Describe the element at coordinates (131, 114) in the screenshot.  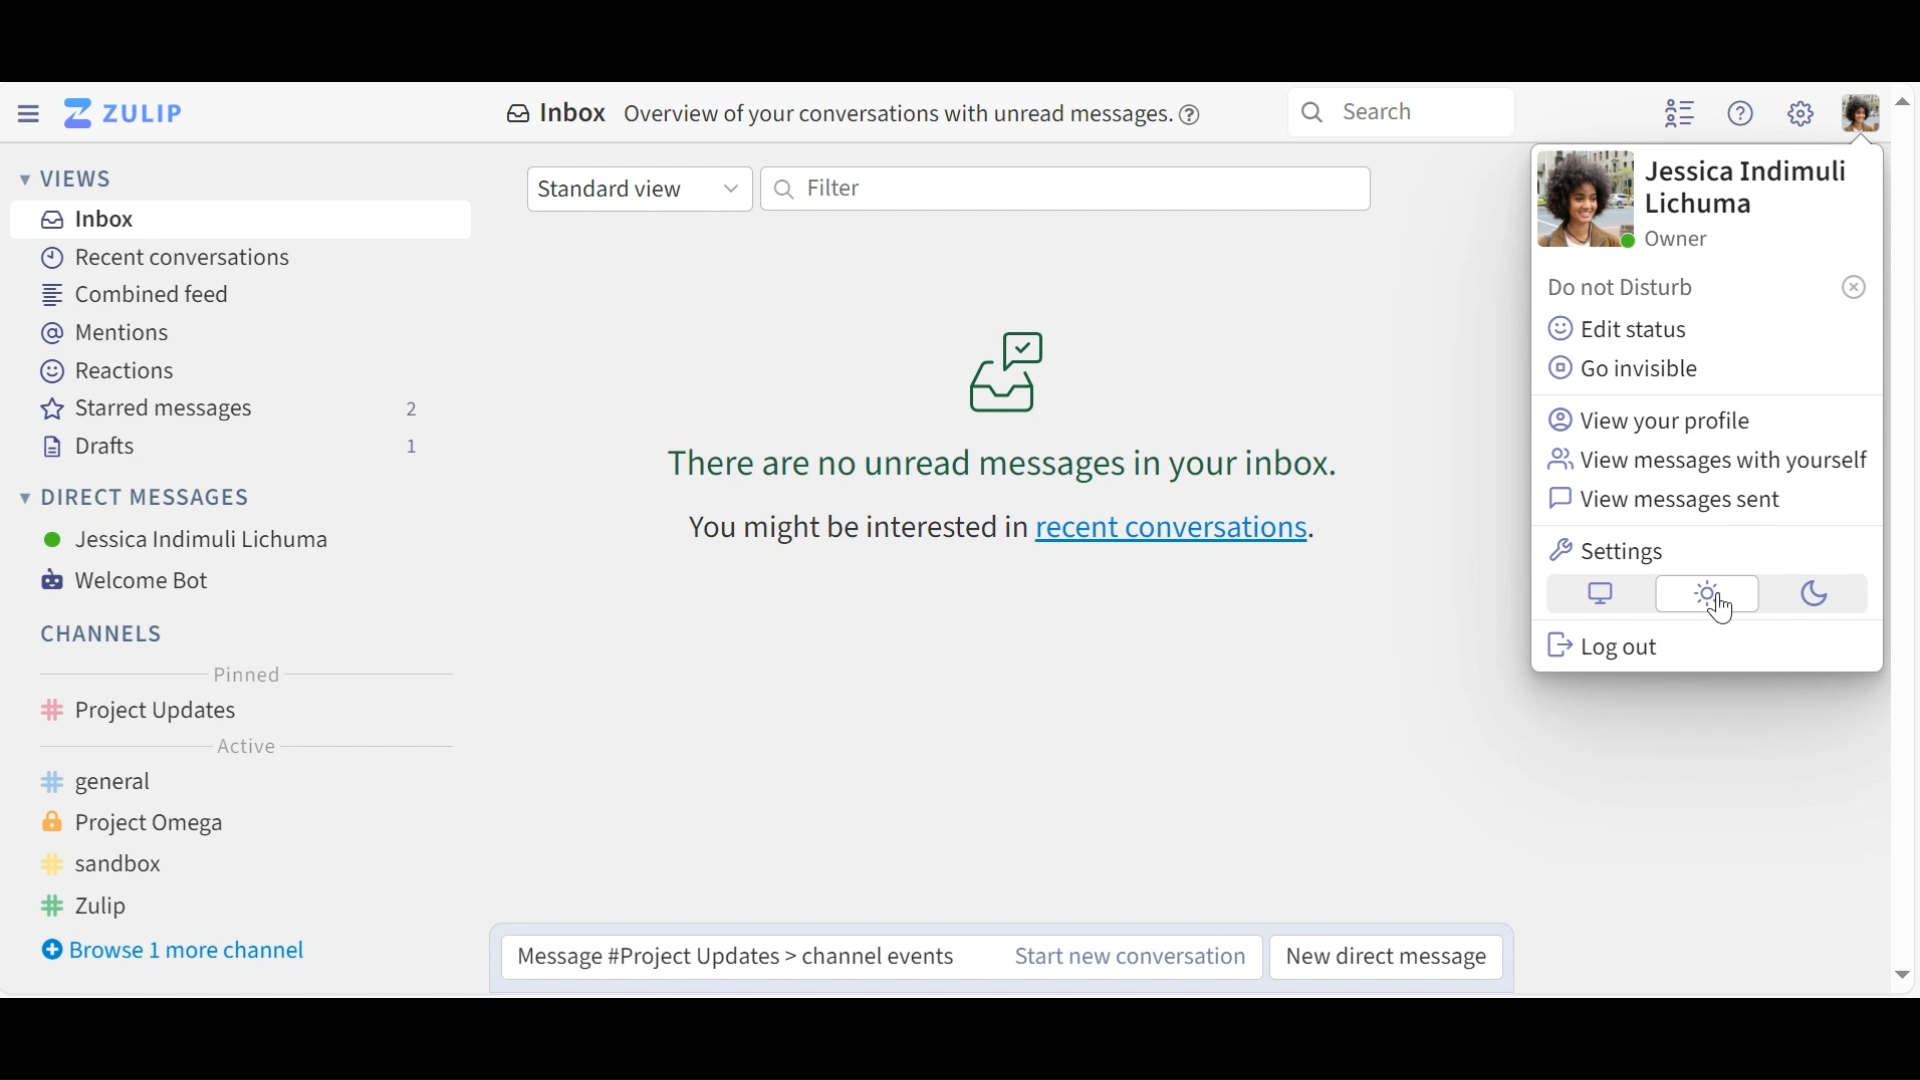
I see `Go to Home View (Inbox)` at that location.